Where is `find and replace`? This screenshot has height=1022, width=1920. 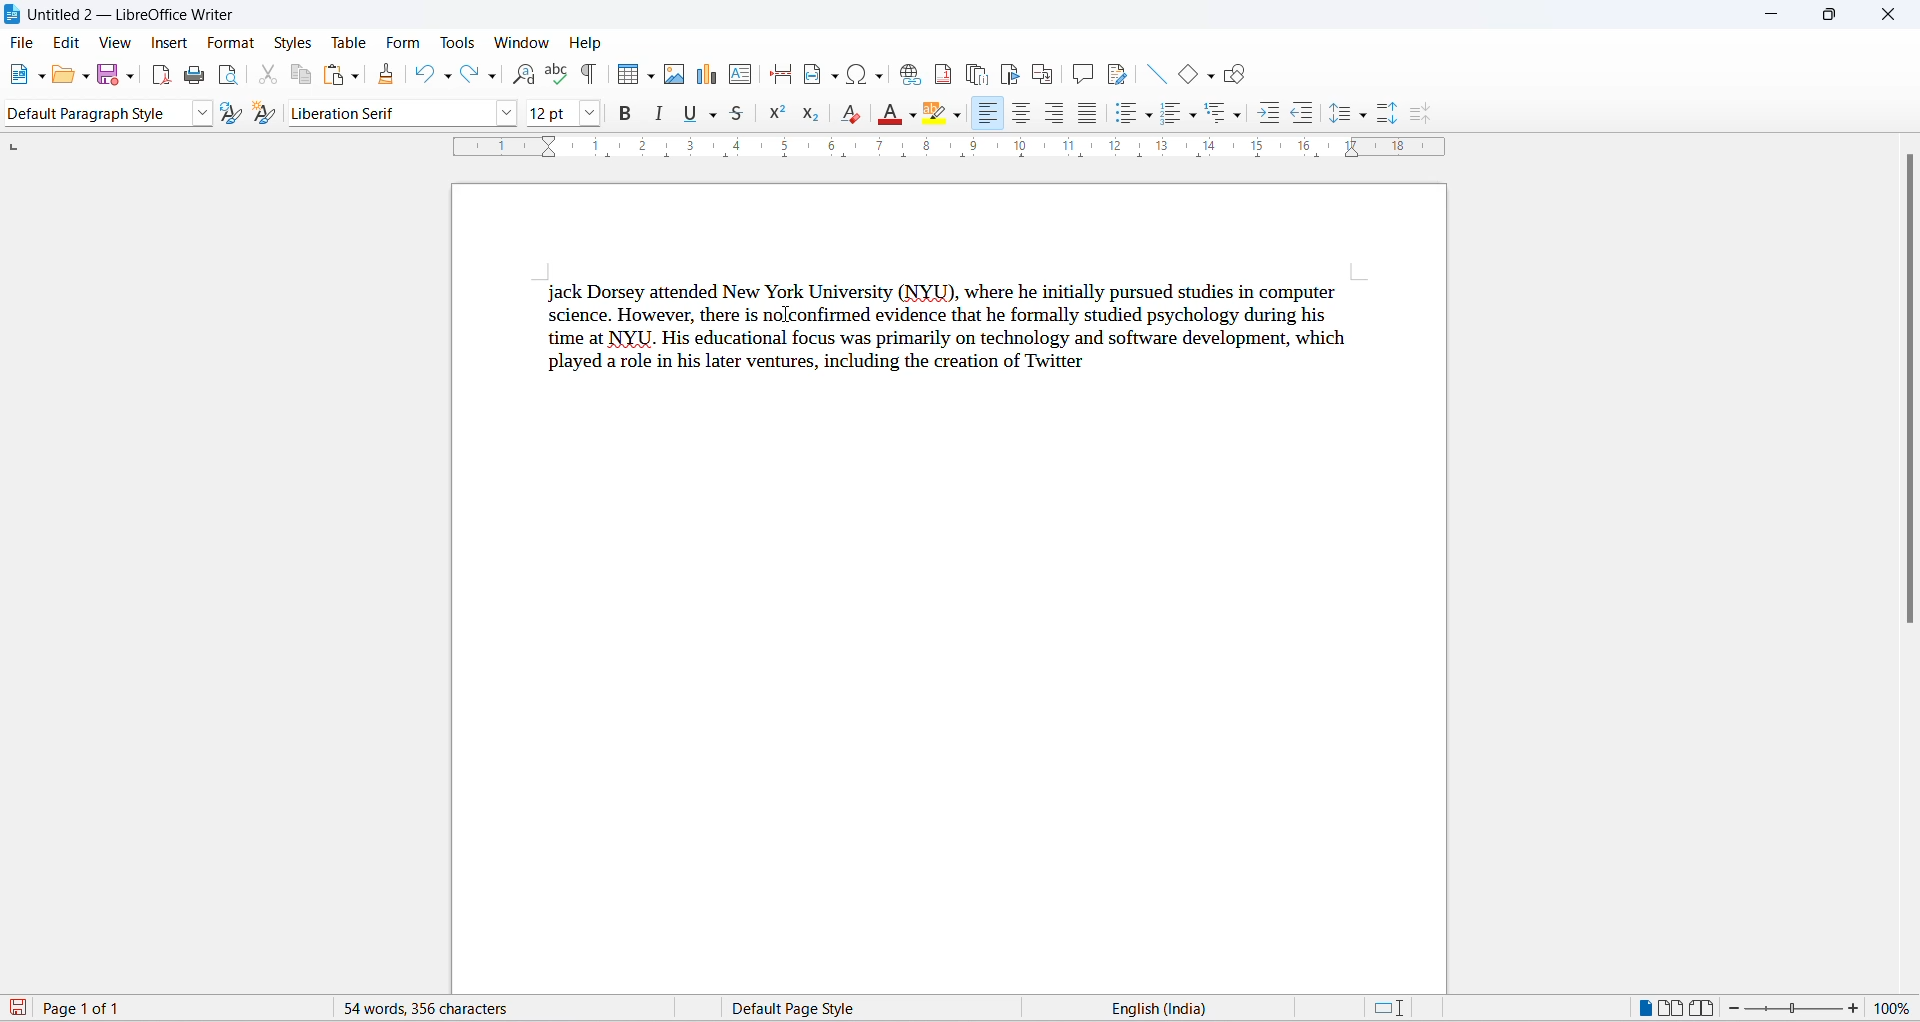
find and replace is located at coordinates (528, 74).